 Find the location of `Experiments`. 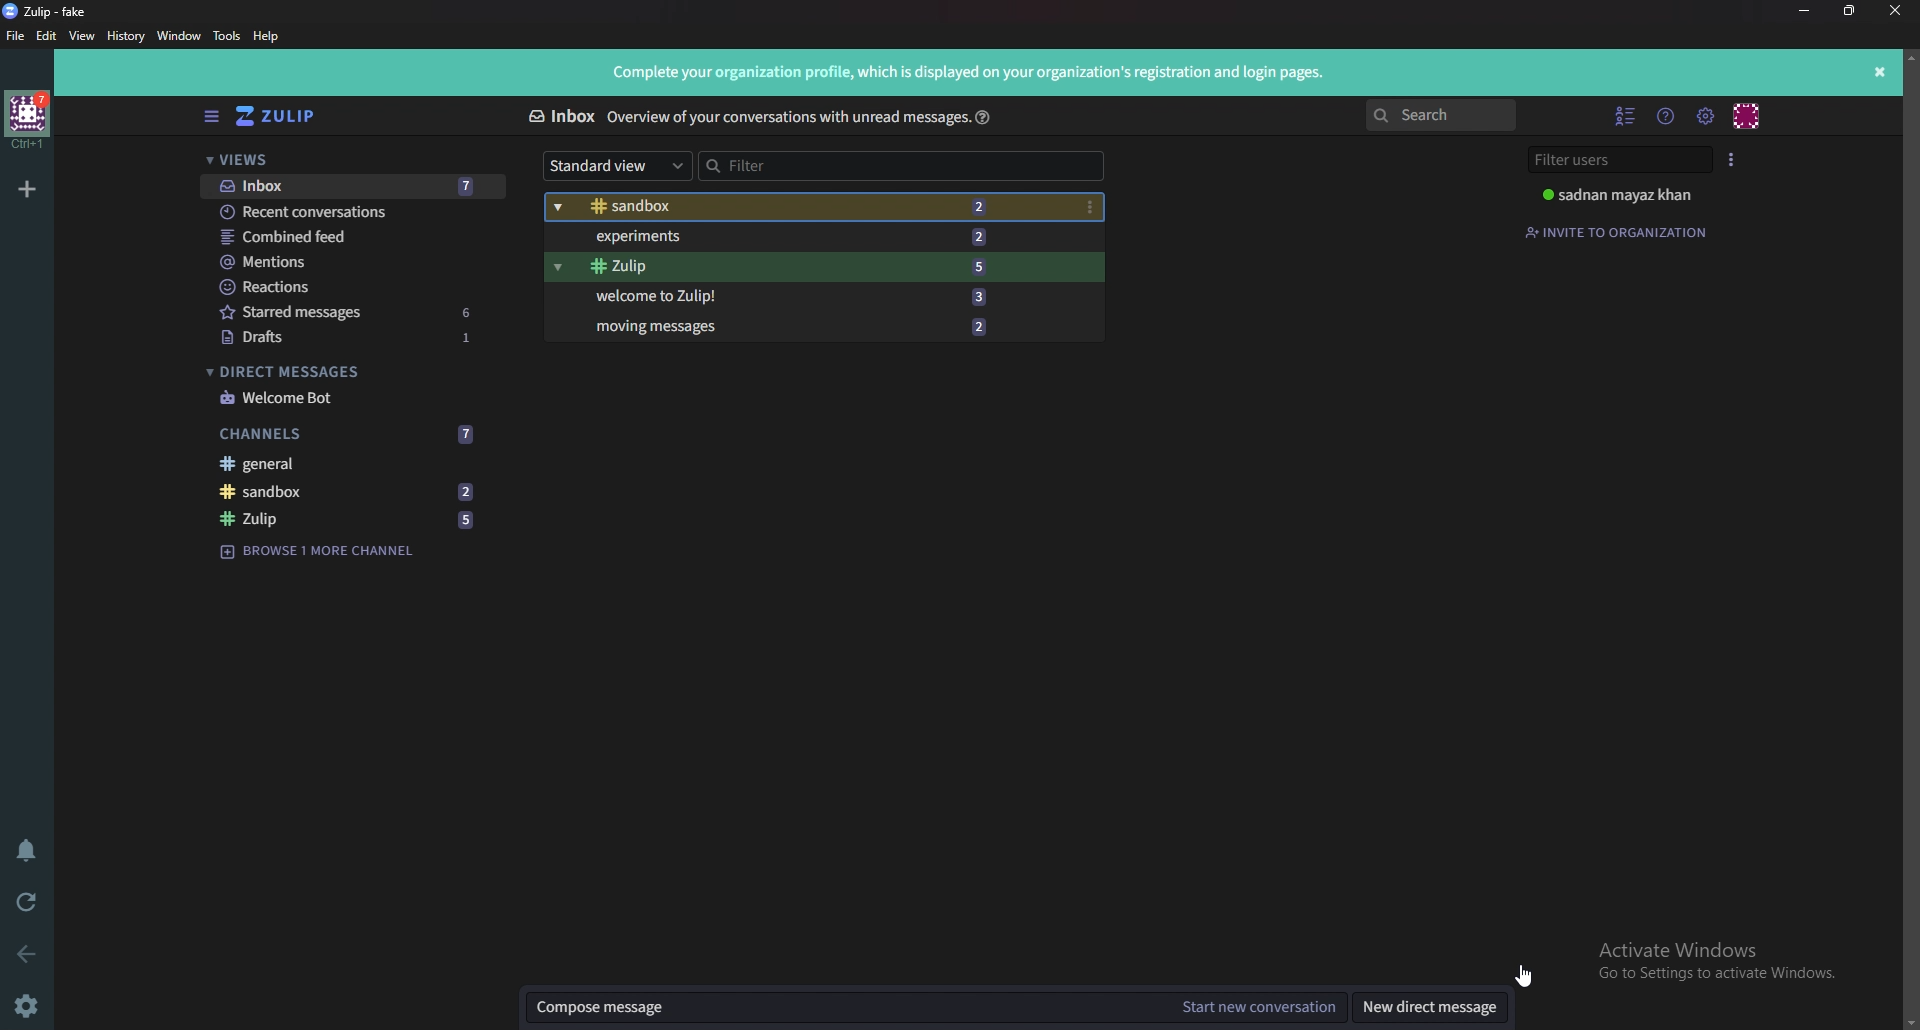

Experiments is located at coordinates (801, 237).